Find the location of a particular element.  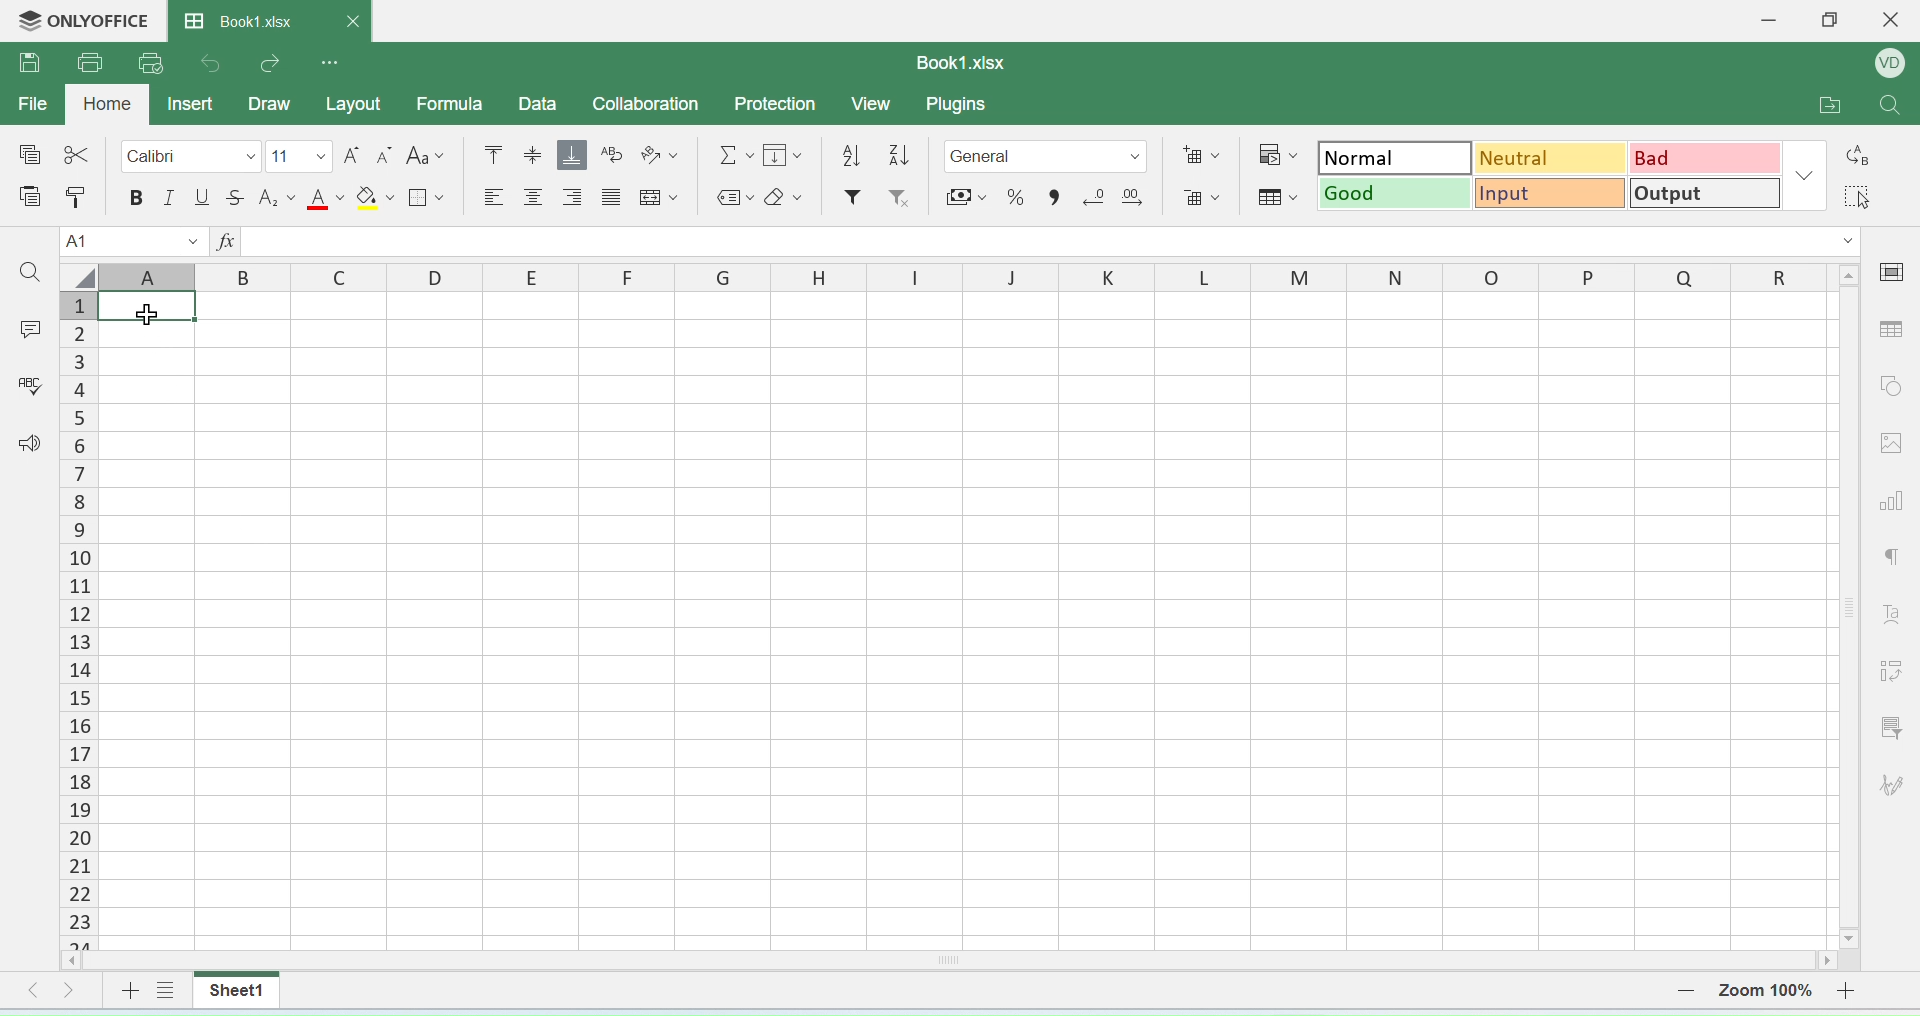

increase font is located at coordinates (354, 156).